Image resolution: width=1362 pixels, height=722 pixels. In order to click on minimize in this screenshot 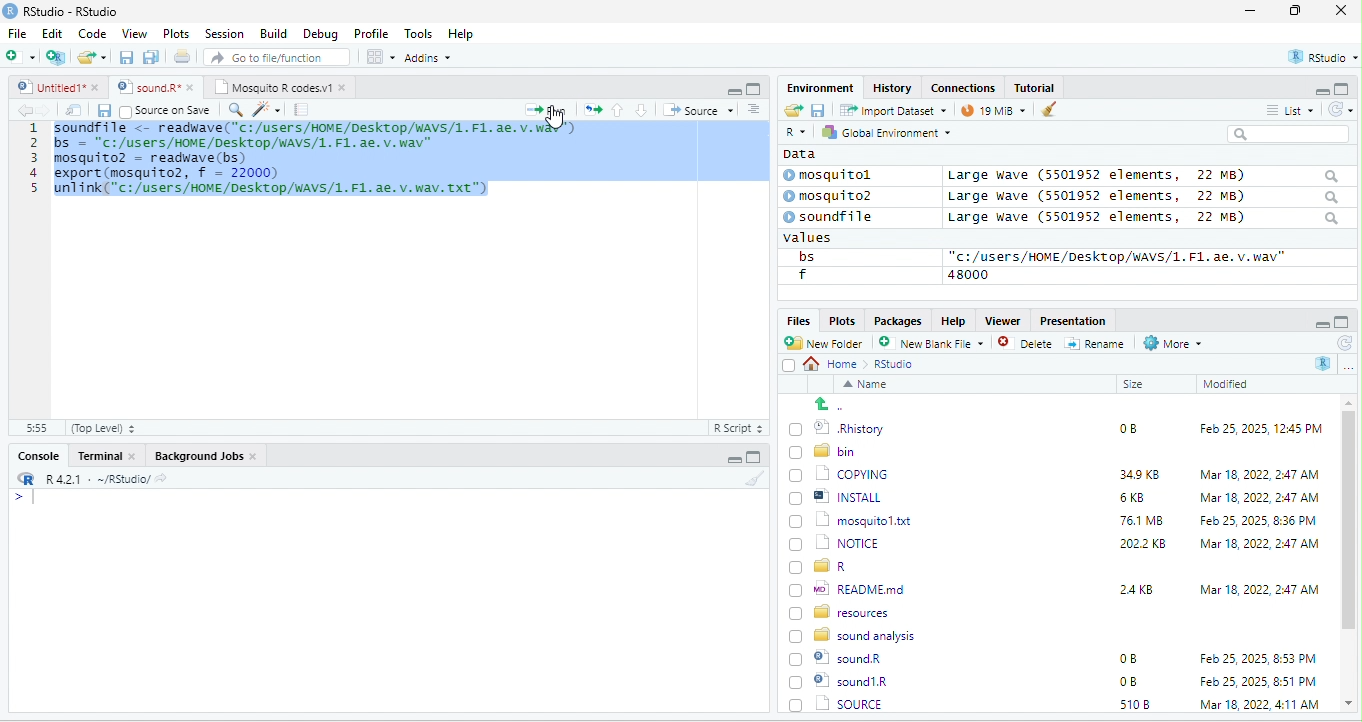, I will do `click(731, 460)`.